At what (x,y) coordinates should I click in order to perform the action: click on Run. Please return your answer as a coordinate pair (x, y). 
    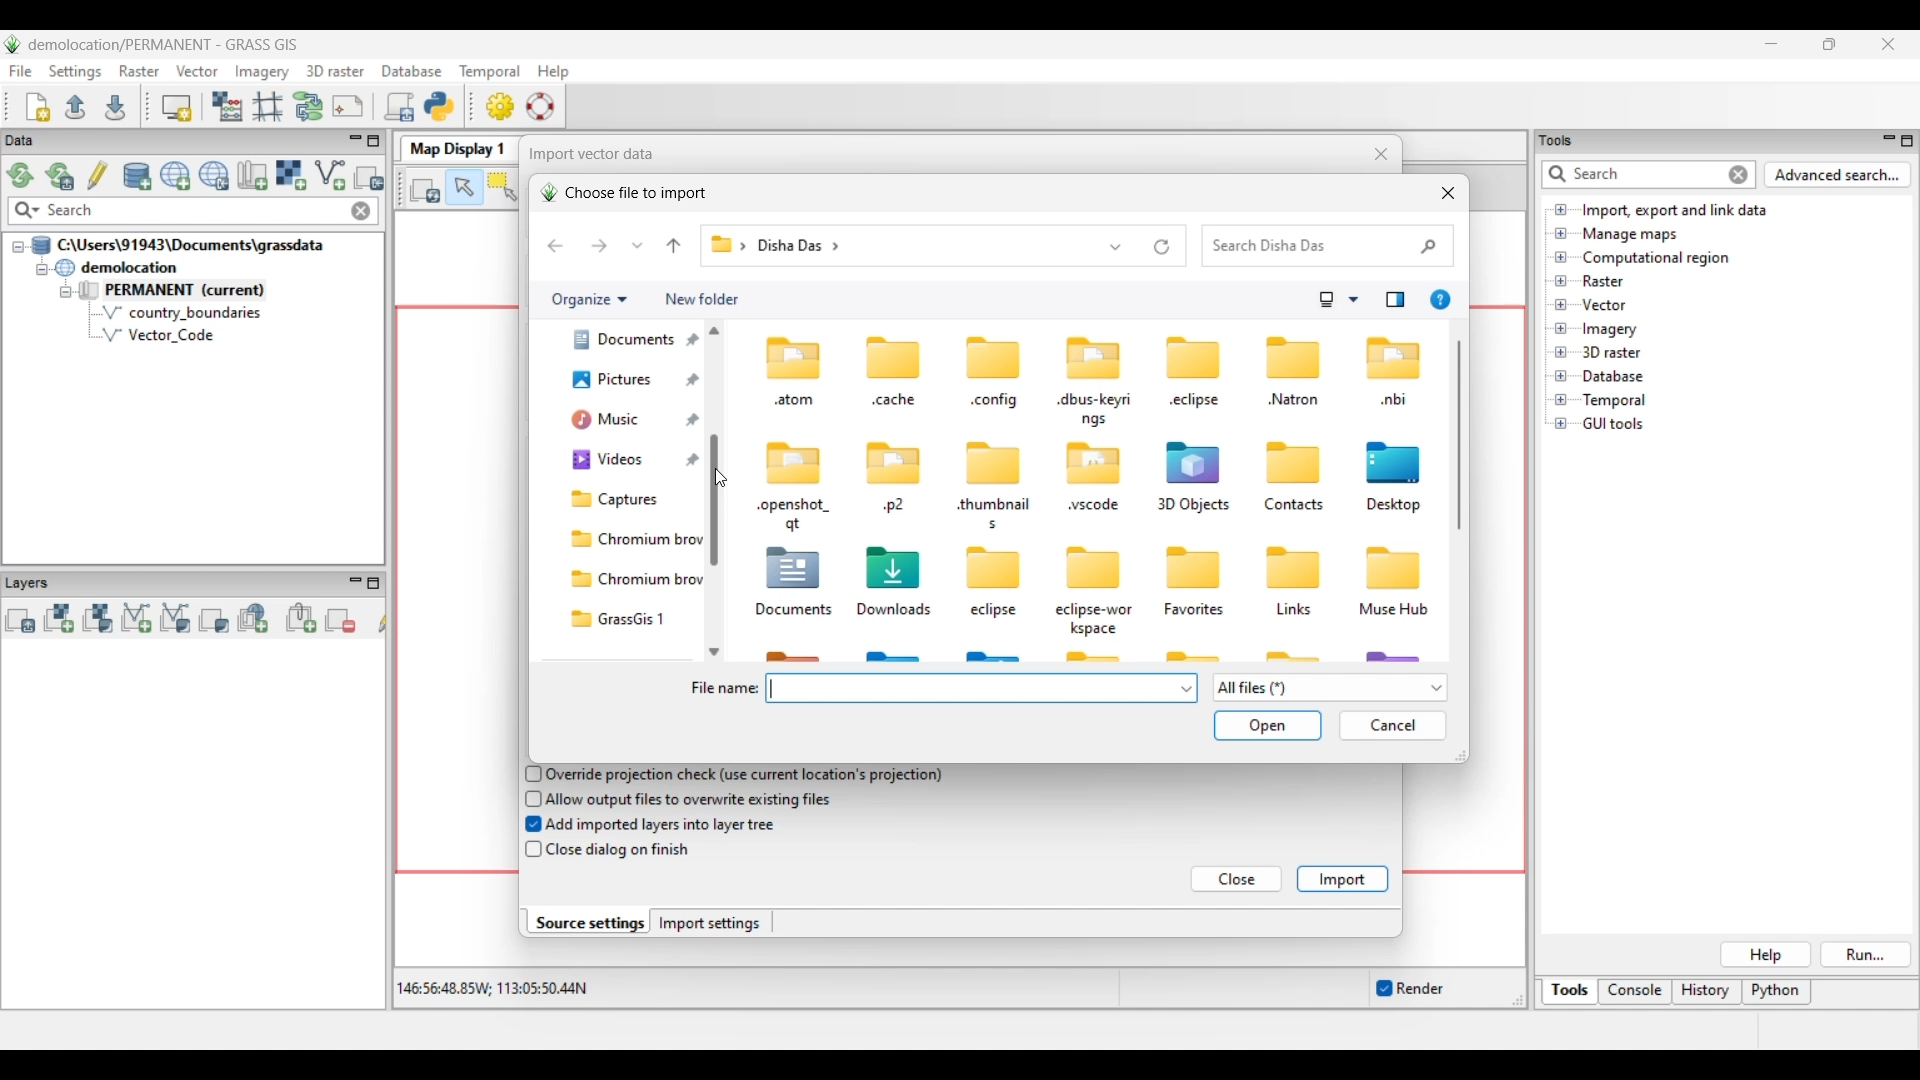
    Looking at the image, I should click on (1867, 955).